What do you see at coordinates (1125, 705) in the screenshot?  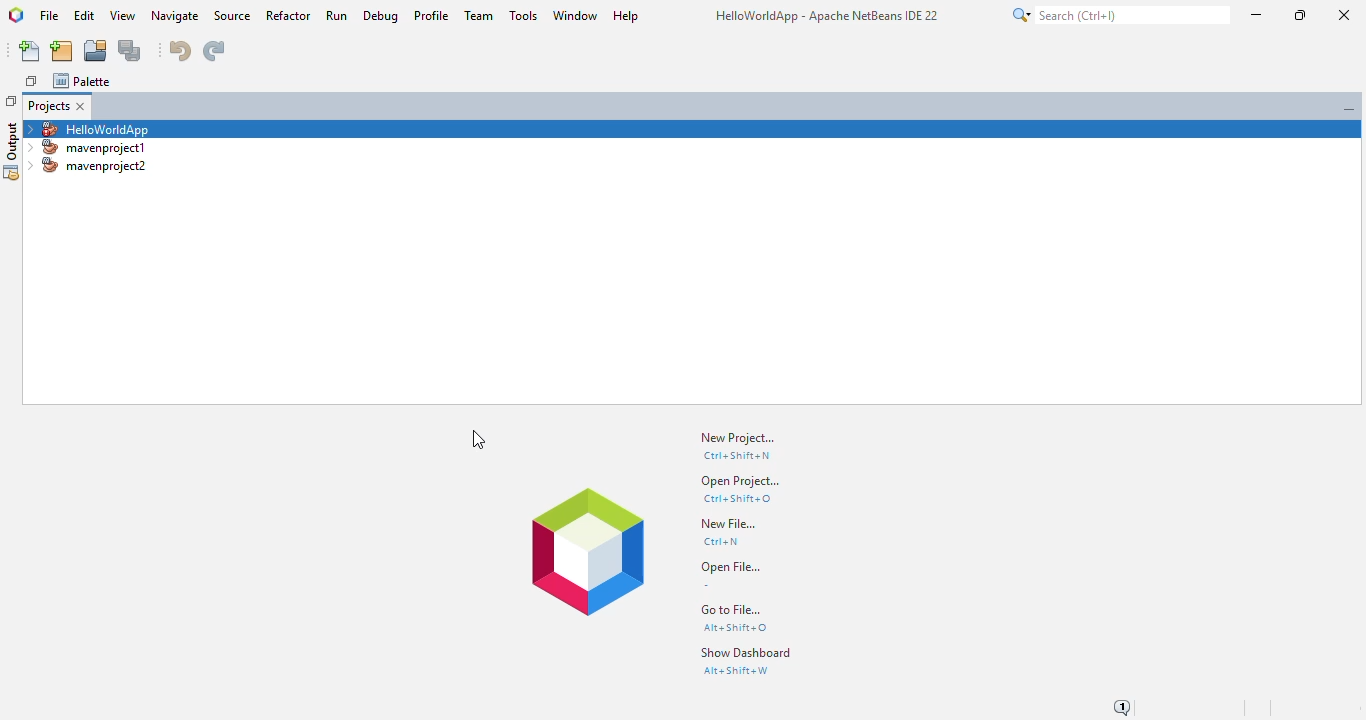 I see `notifications` at bounding box center [1125, 705].